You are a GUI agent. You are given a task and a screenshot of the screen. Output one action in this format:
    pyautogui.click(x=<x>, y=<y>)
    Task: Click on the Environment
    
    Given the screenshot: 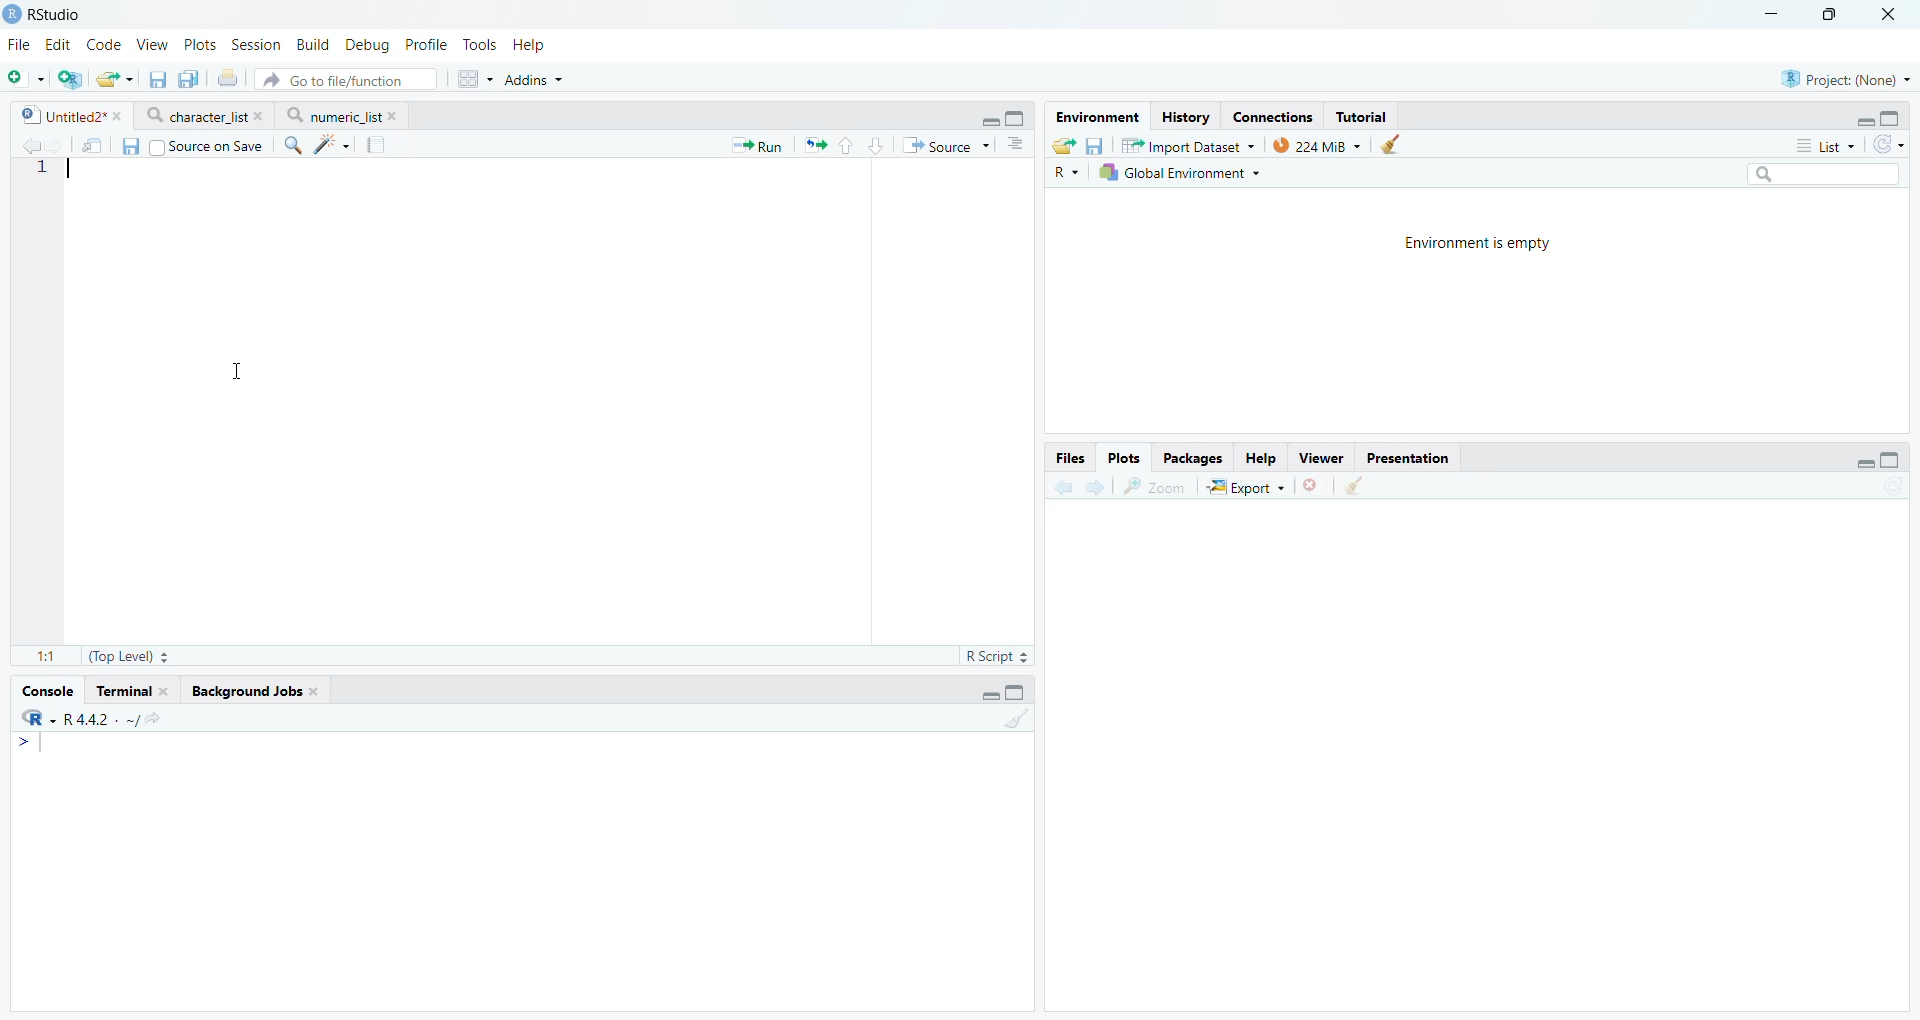 What is the action you would take?
    pyautogui.click(x=1096, y=116)
    